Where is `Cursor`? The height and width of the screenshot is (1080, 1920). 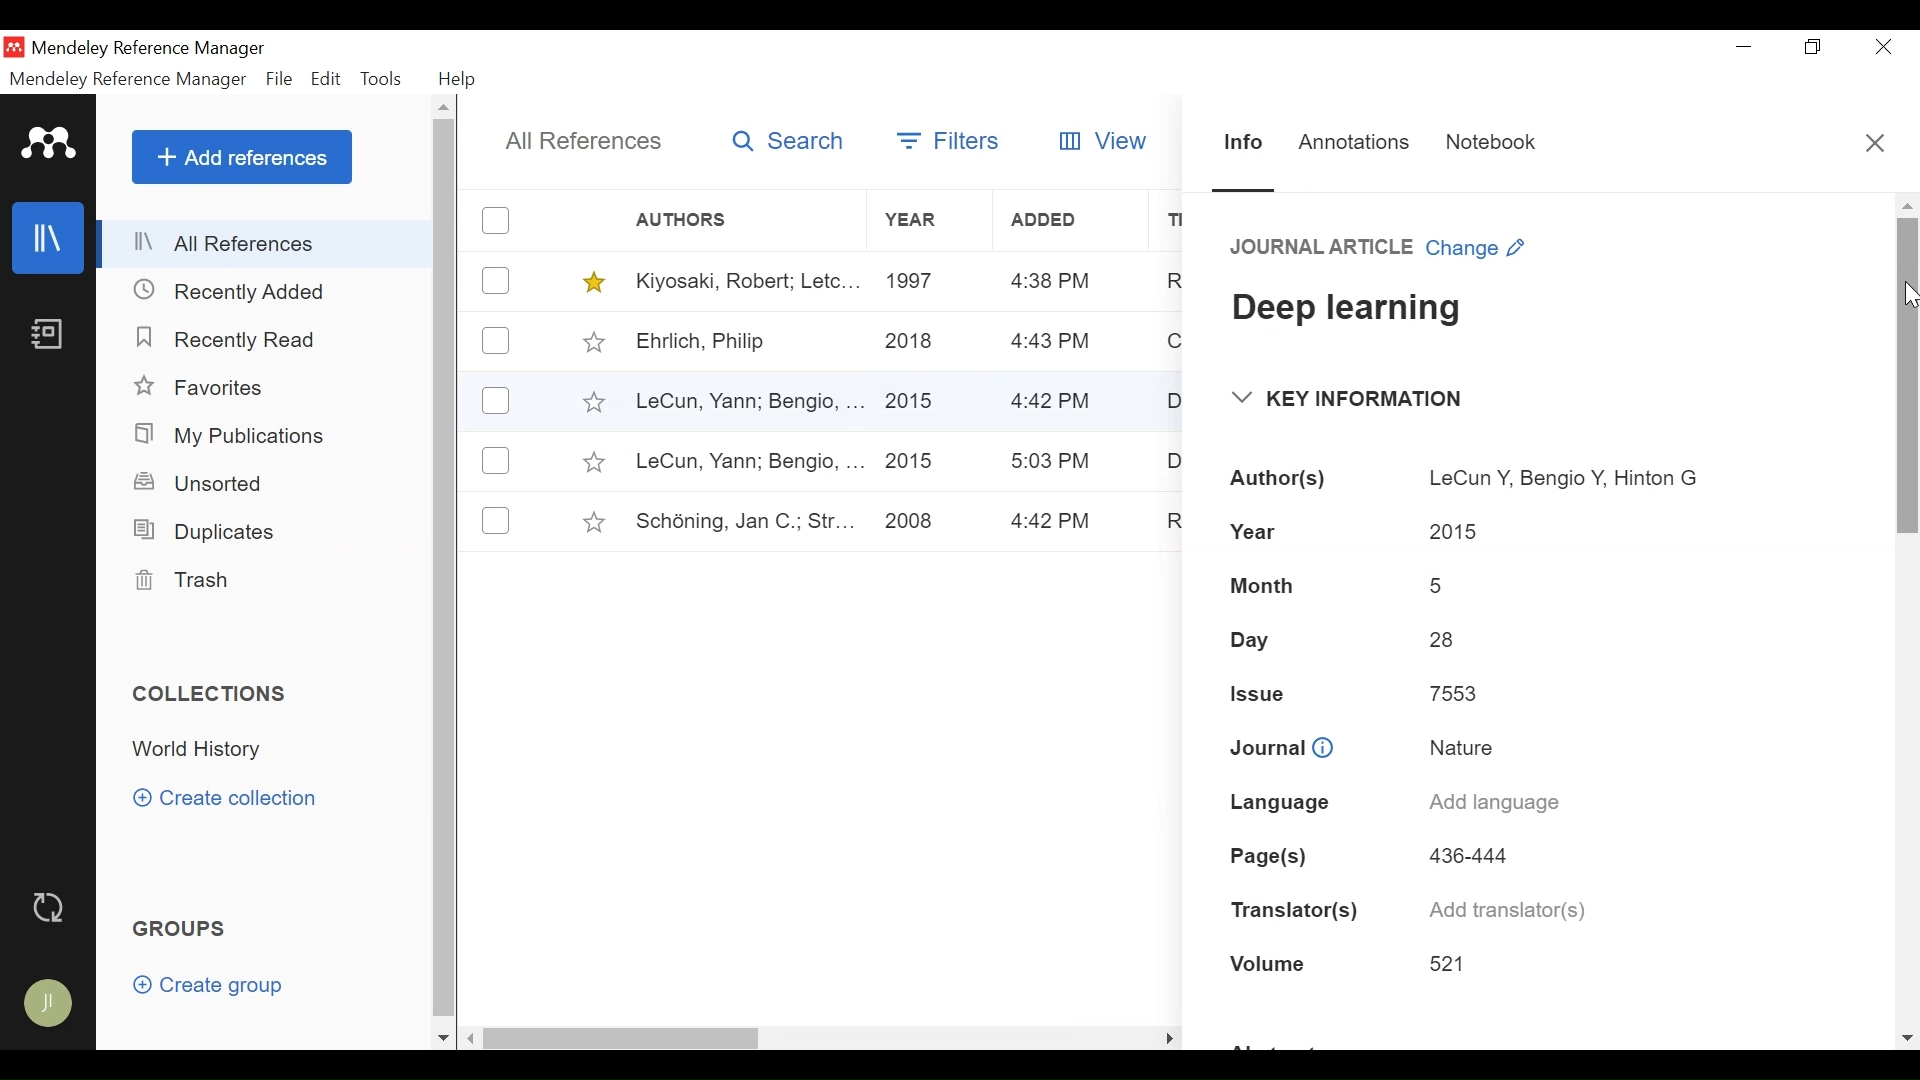 Cursor is located at coordinates (1908, 295).